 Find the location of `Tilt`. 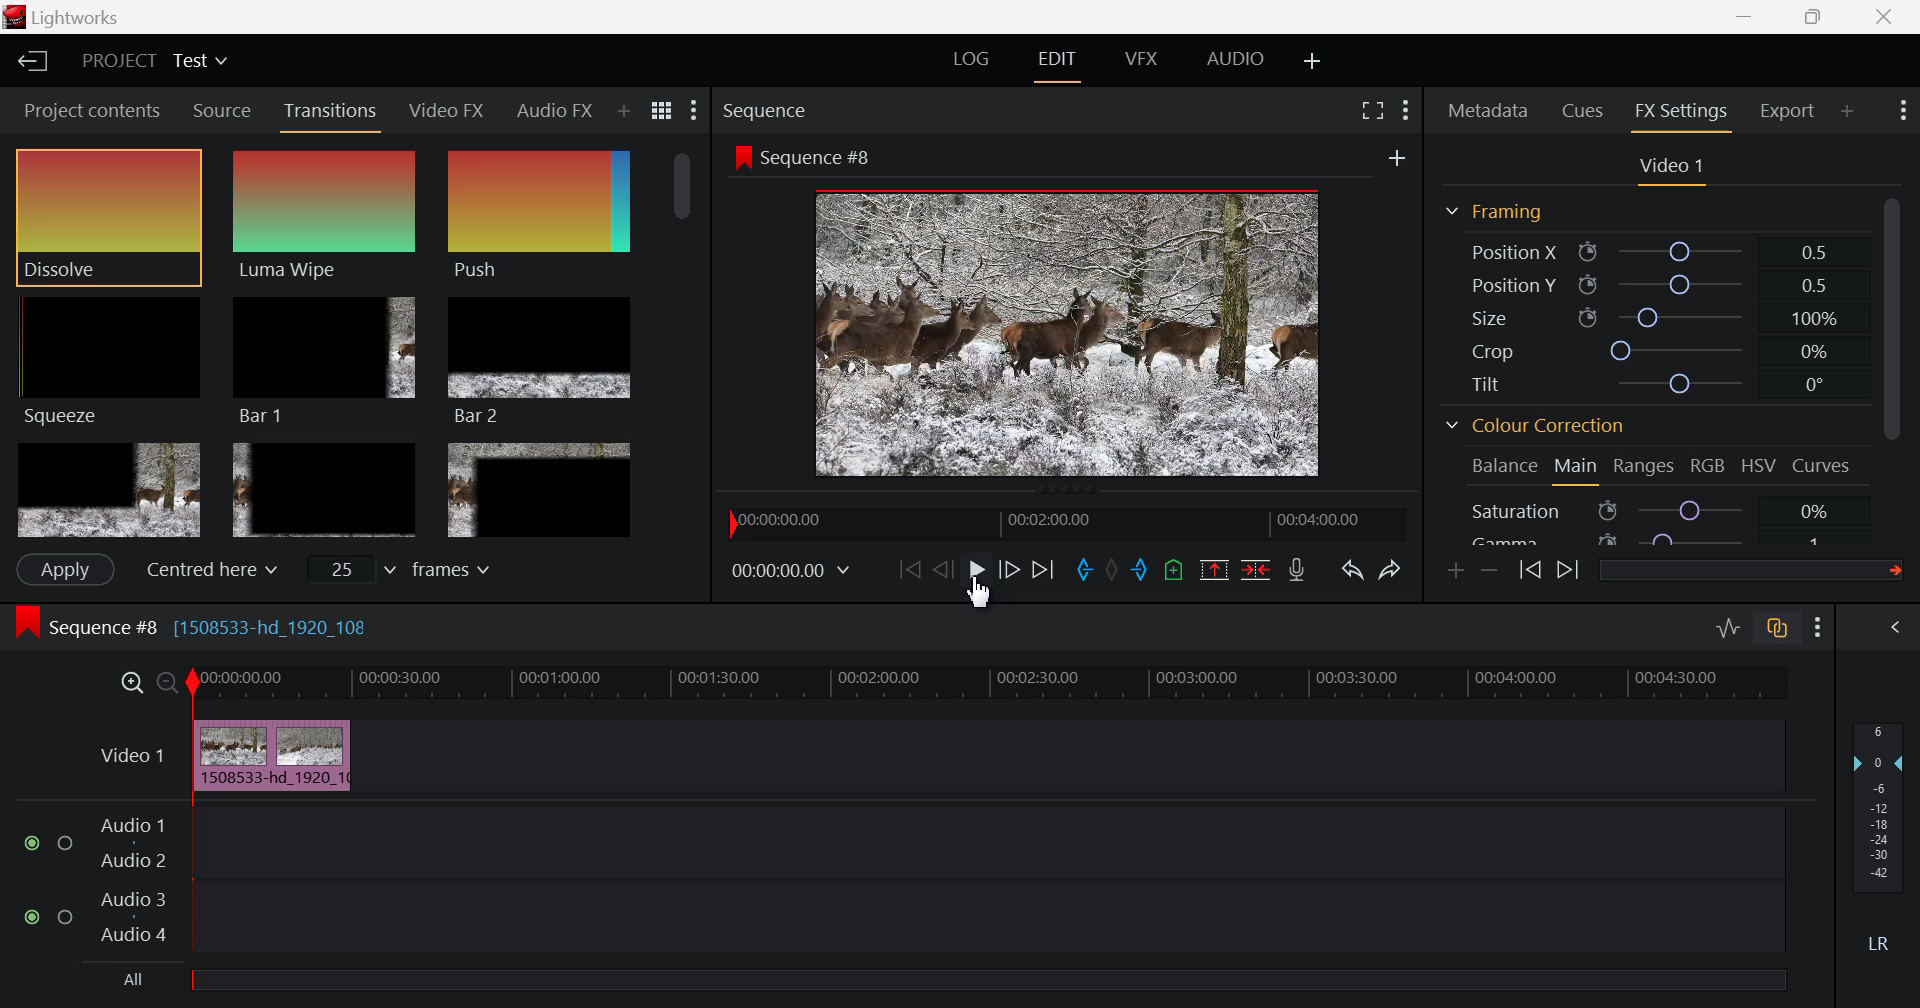

Tilt is located at coordinates (1654, 386).